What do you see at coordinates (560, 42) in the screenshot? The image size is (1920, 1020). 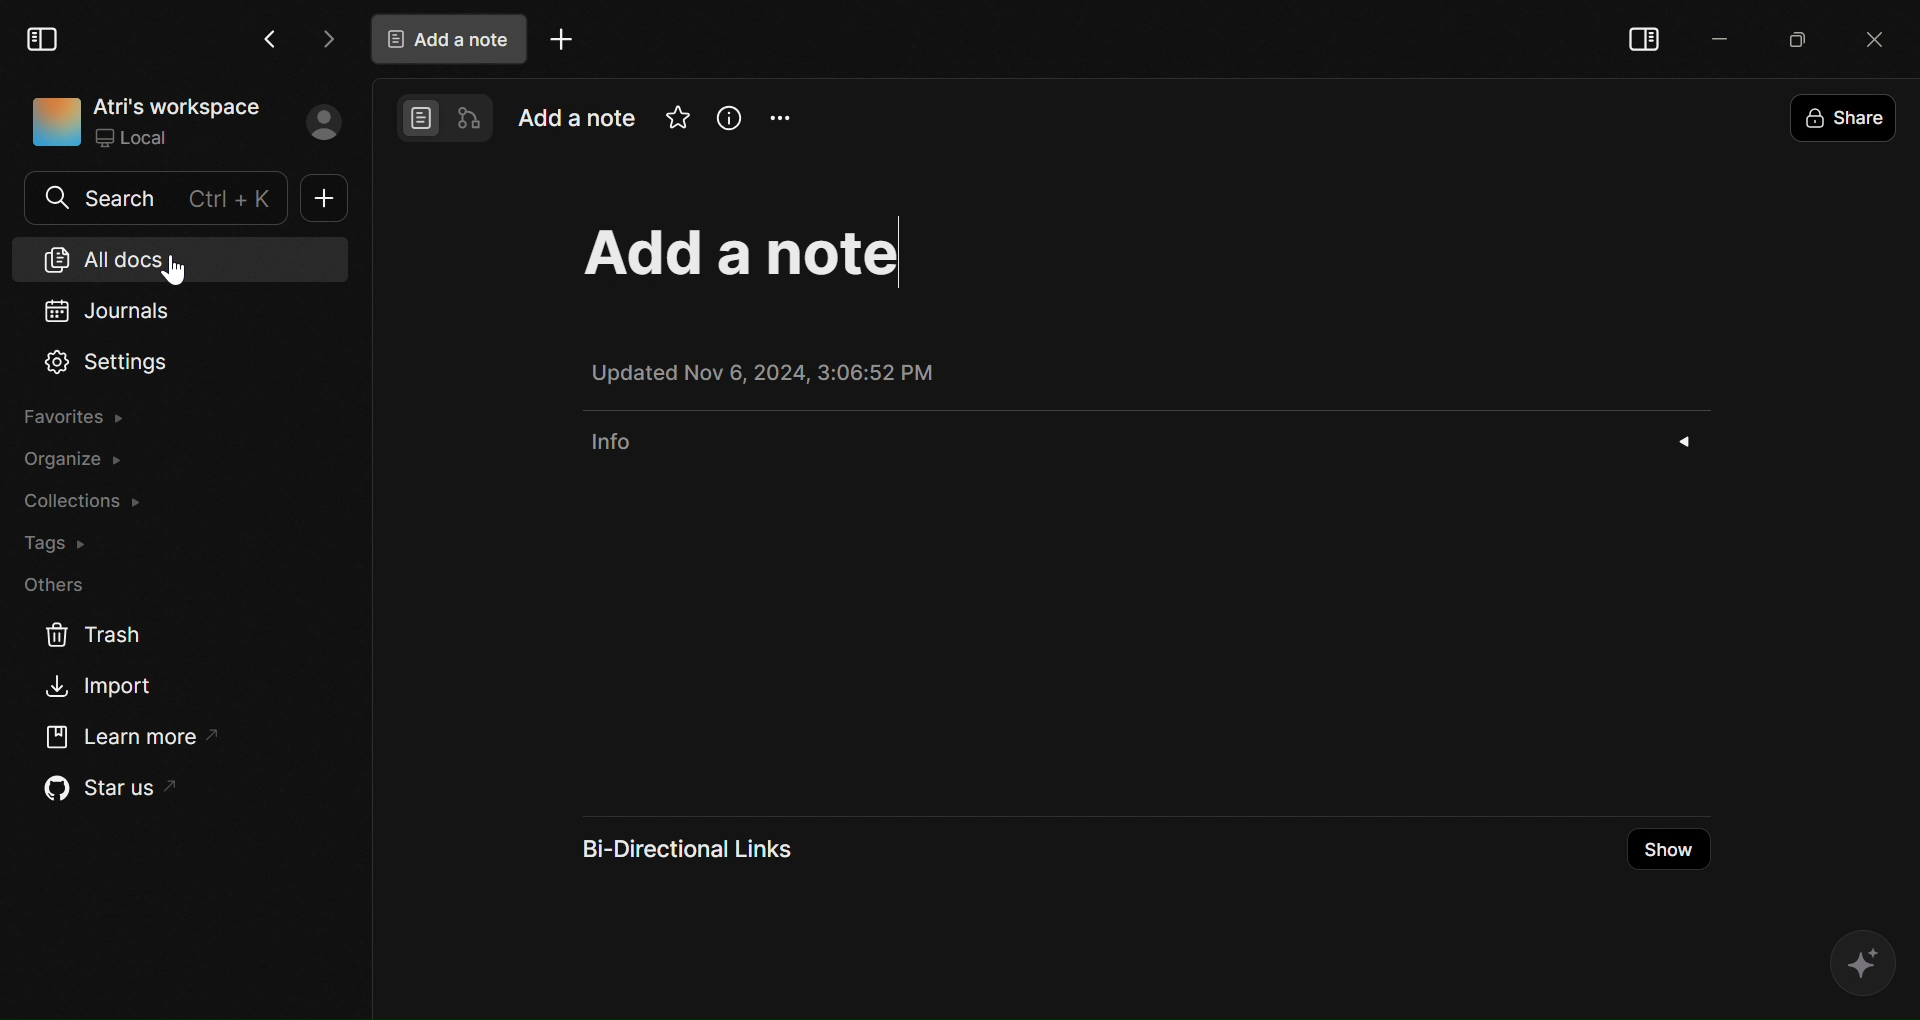 I see `Add tab` at bounding box center [560, 42].